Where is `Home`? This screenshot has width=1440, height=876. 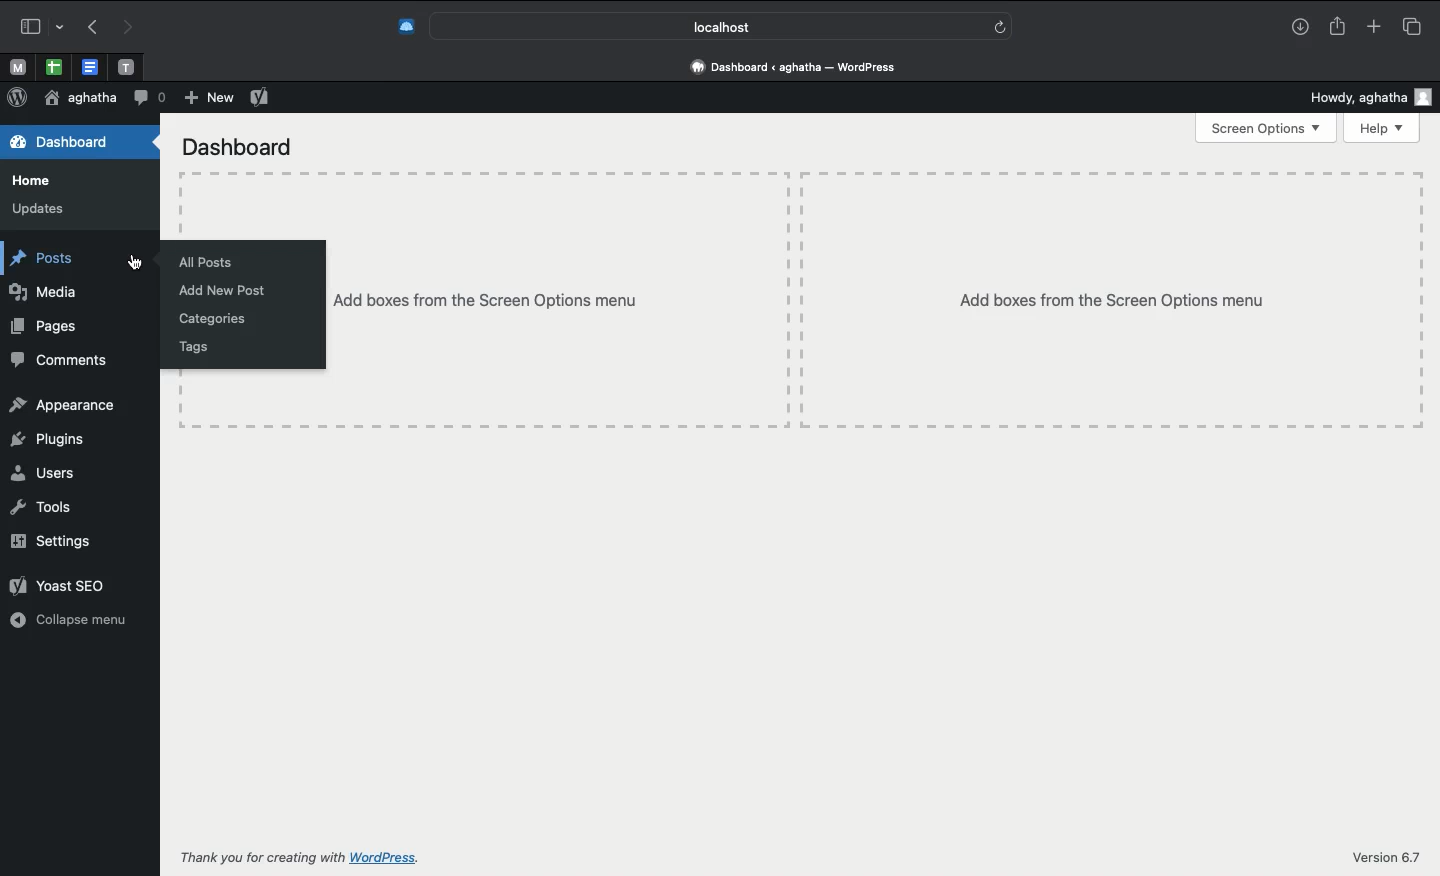 Home is located at coordinates (32, 181).